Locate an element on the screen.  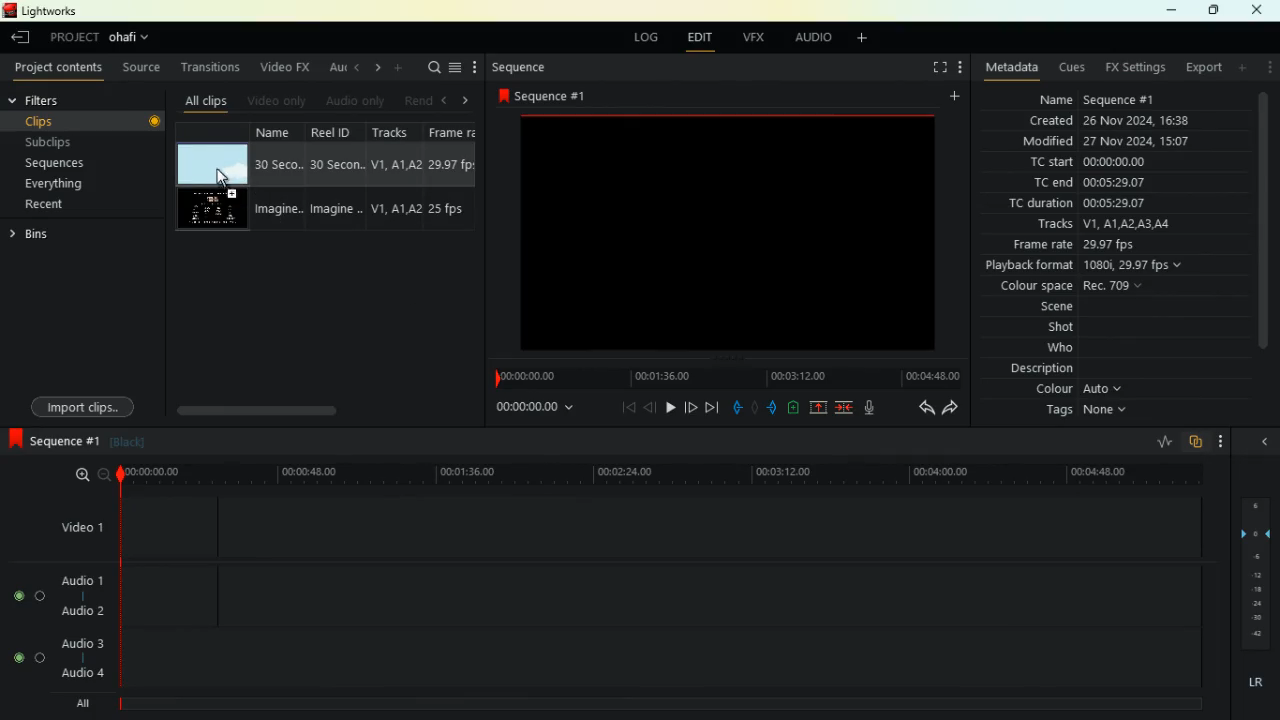
recent is located at coordinates (54, 204).